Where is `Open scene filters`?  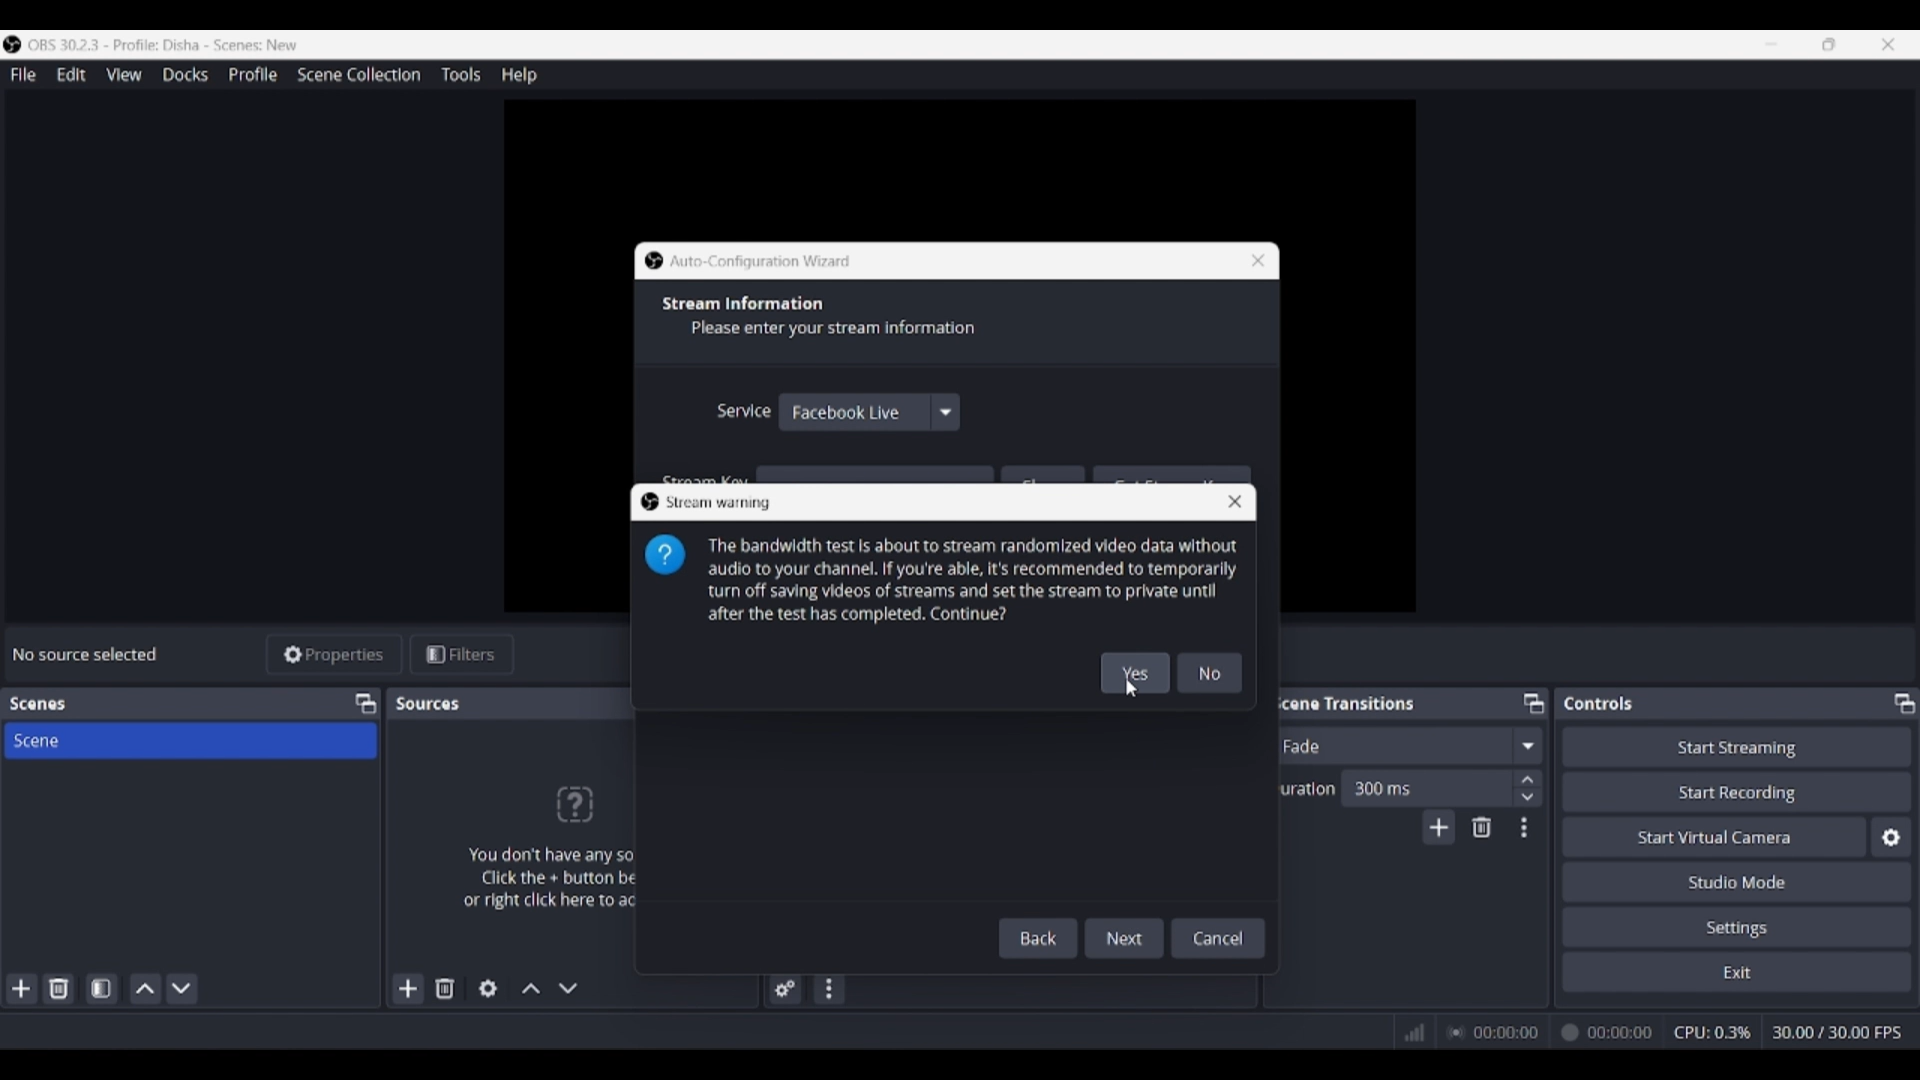 Open scene filters is located at coordinates (101, 988).